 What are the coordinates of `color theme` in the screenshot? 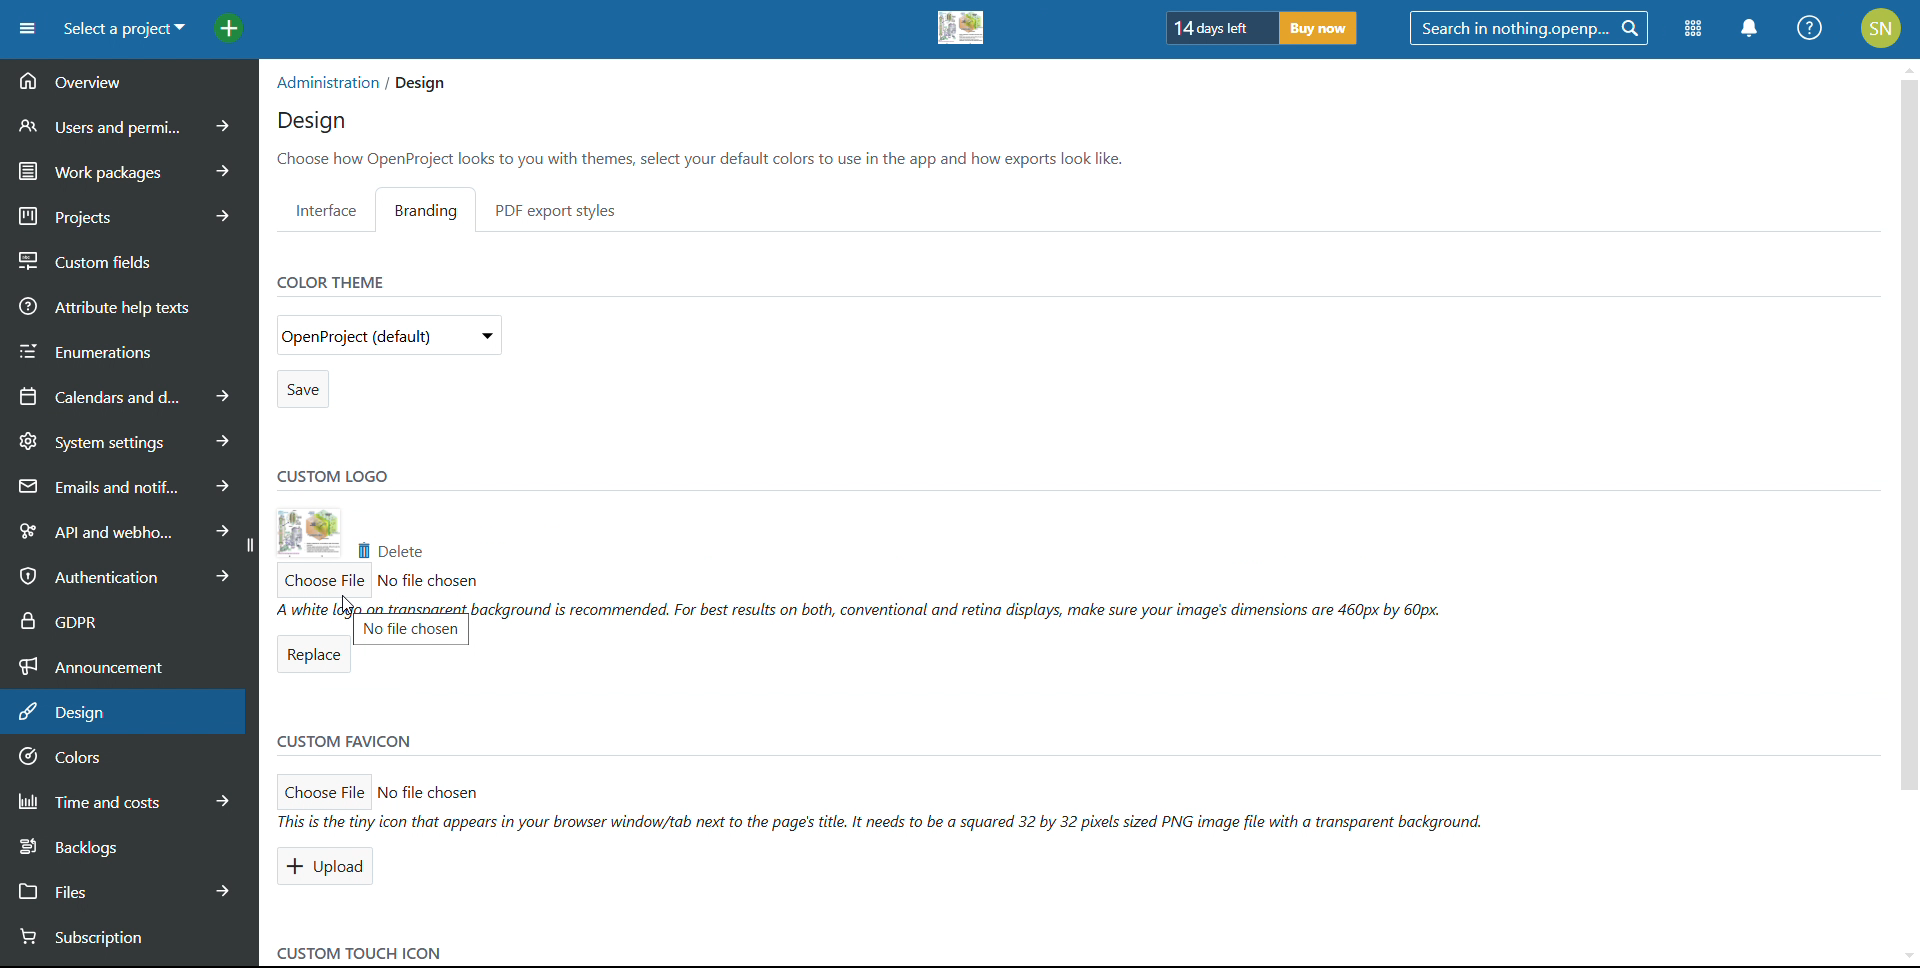 It's located at (328, 281).